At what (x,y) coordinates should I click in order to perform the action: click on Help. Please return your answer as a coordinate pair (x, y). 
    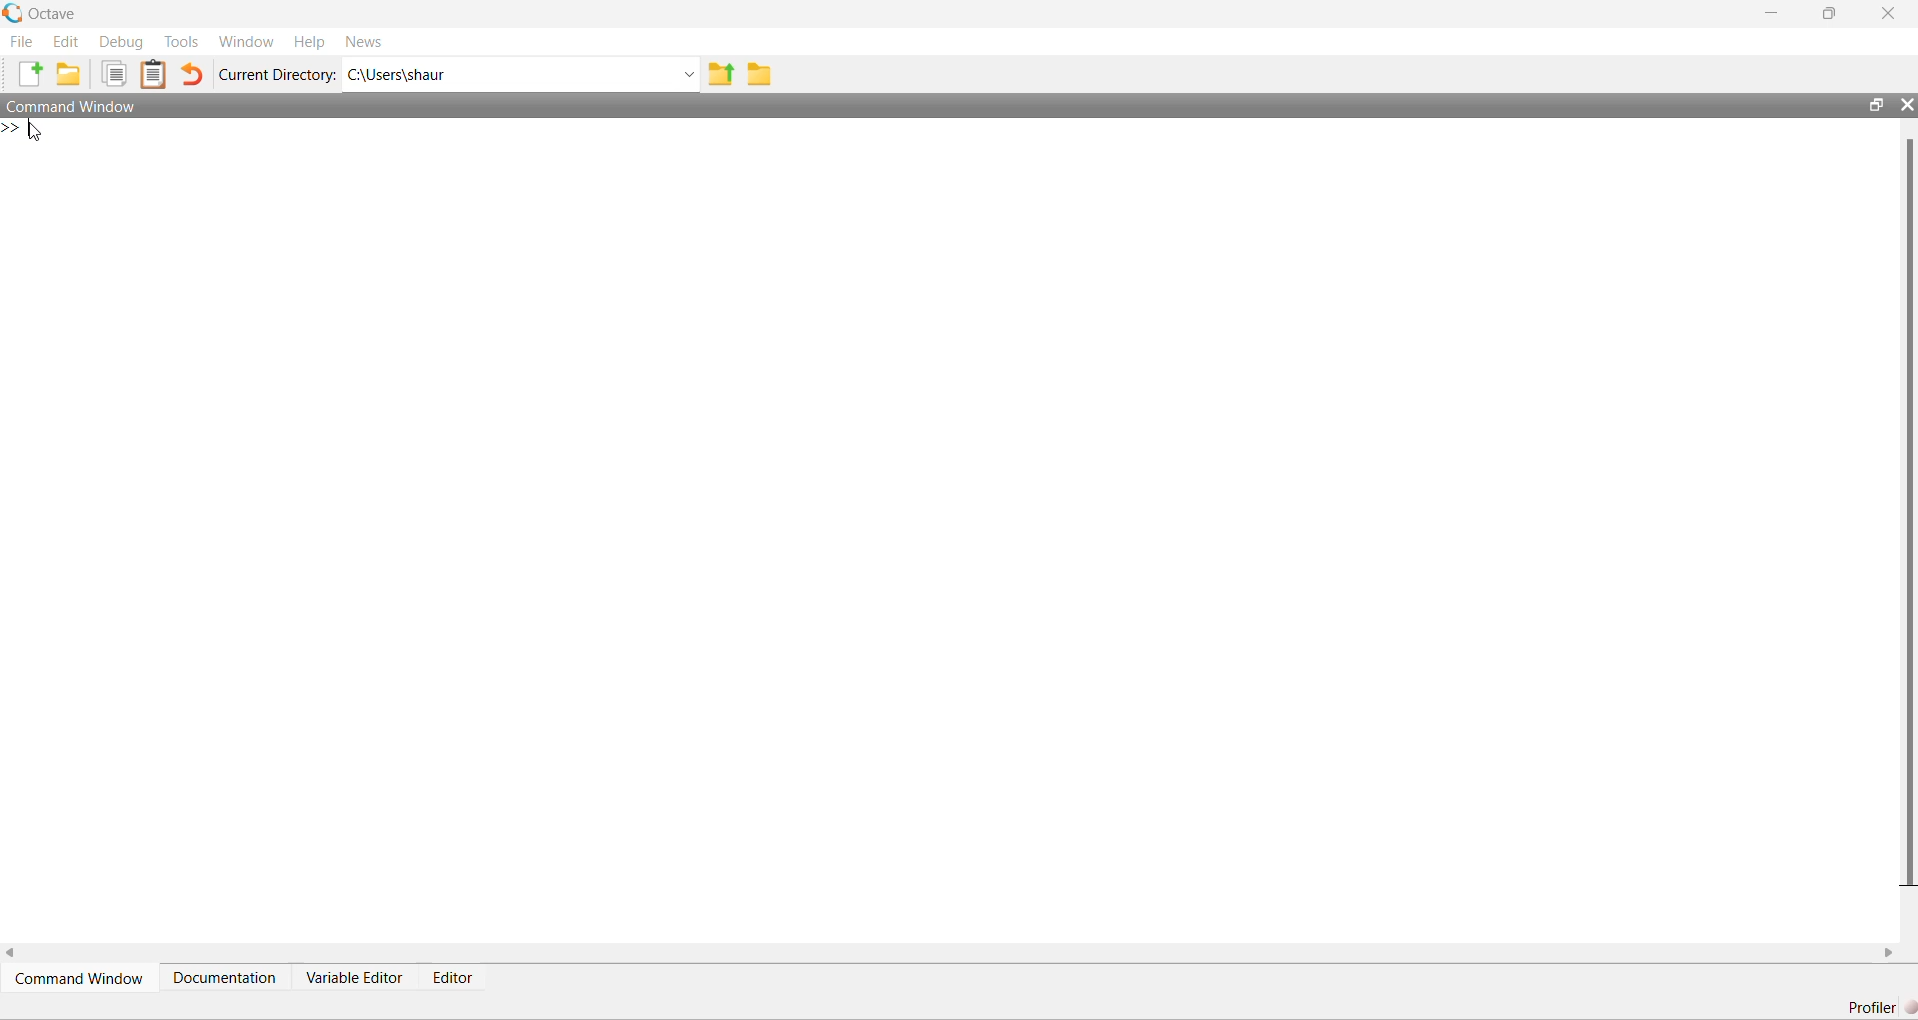
    Looking at the image, I should click on (310, 43).